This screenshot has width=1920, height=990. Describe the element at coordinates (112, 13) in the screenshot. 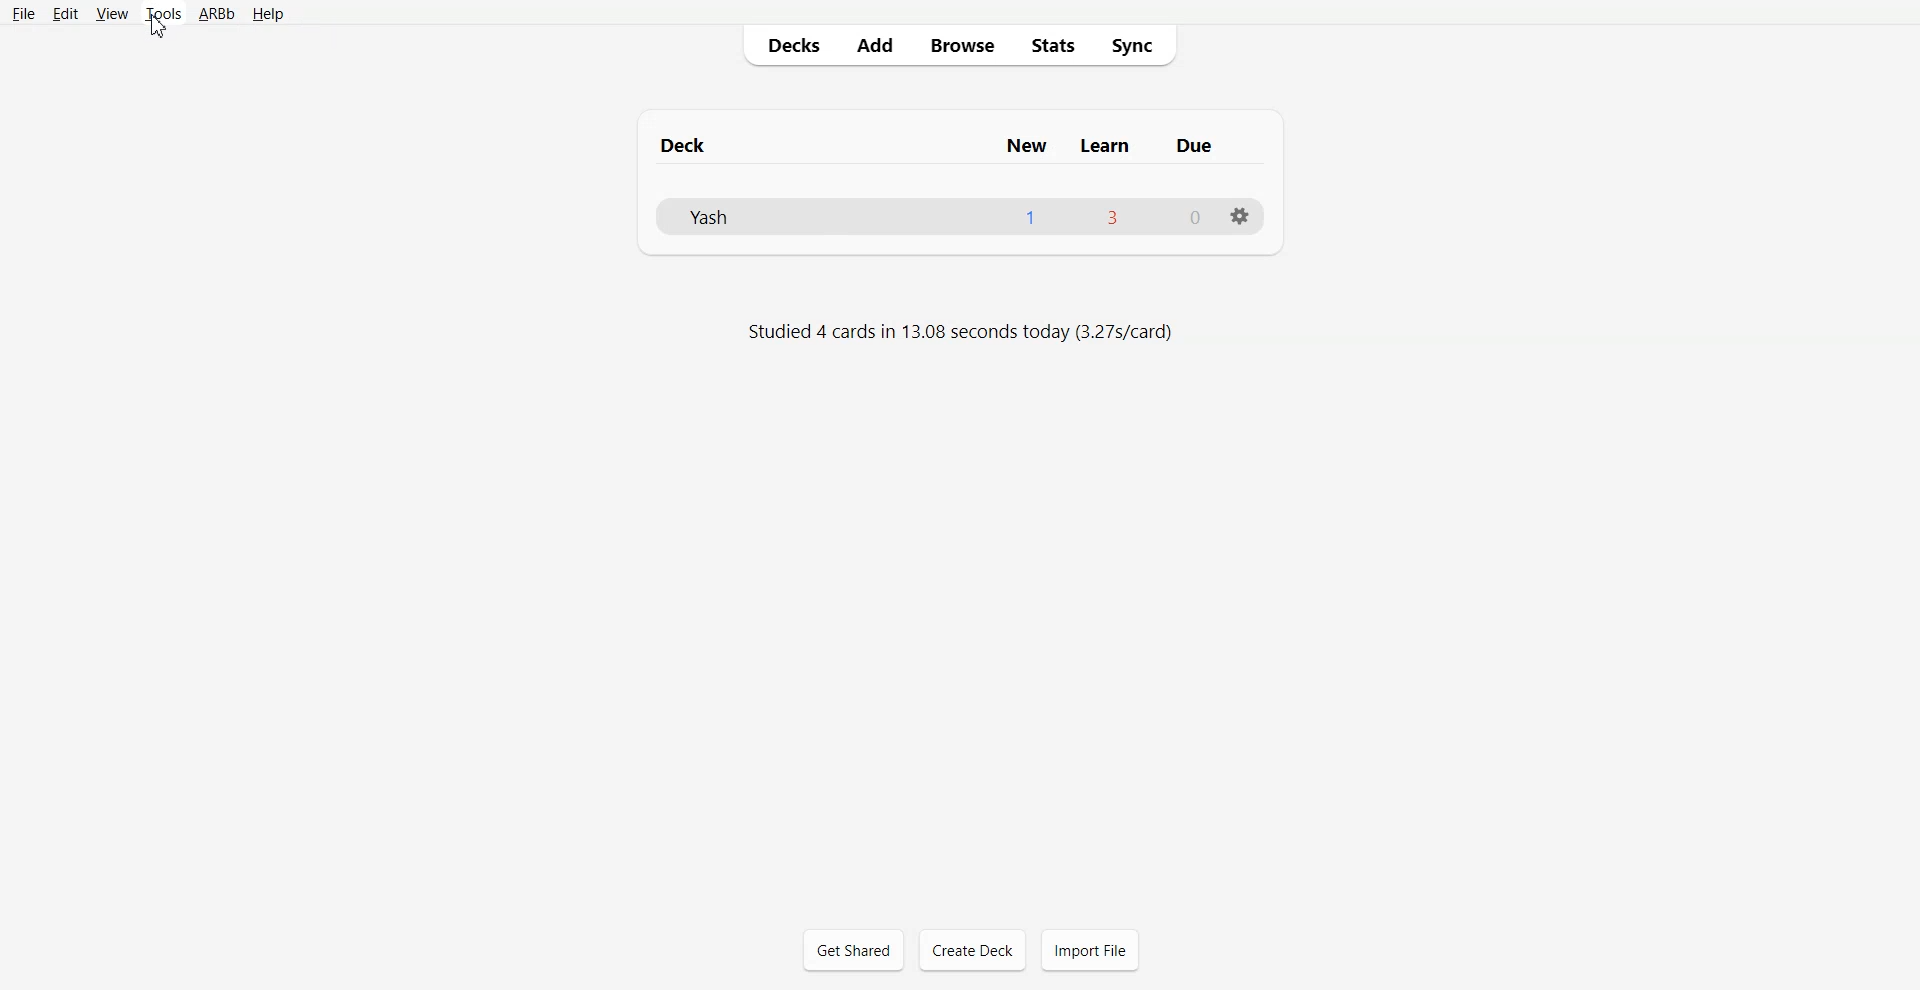

I see `View` at that location.